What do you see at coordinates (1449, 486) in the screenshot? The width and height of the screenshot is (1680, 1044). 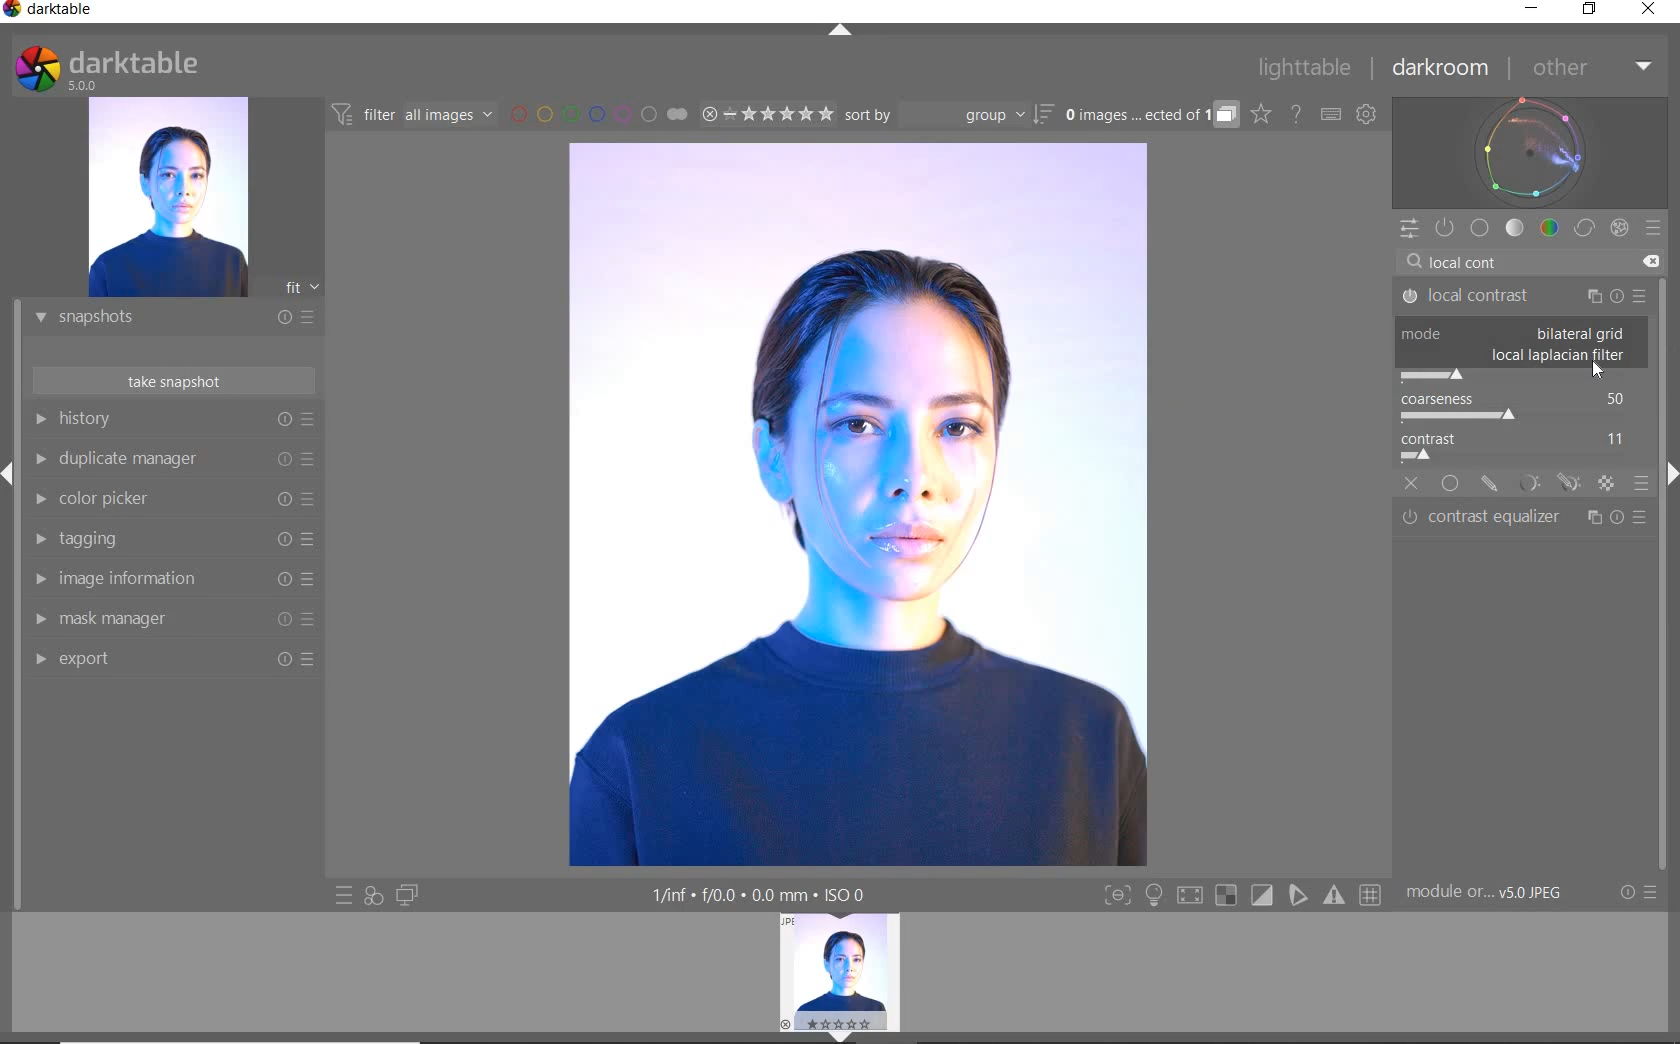 I see `UNIFORMLY` at bounding box center [1449, 486].